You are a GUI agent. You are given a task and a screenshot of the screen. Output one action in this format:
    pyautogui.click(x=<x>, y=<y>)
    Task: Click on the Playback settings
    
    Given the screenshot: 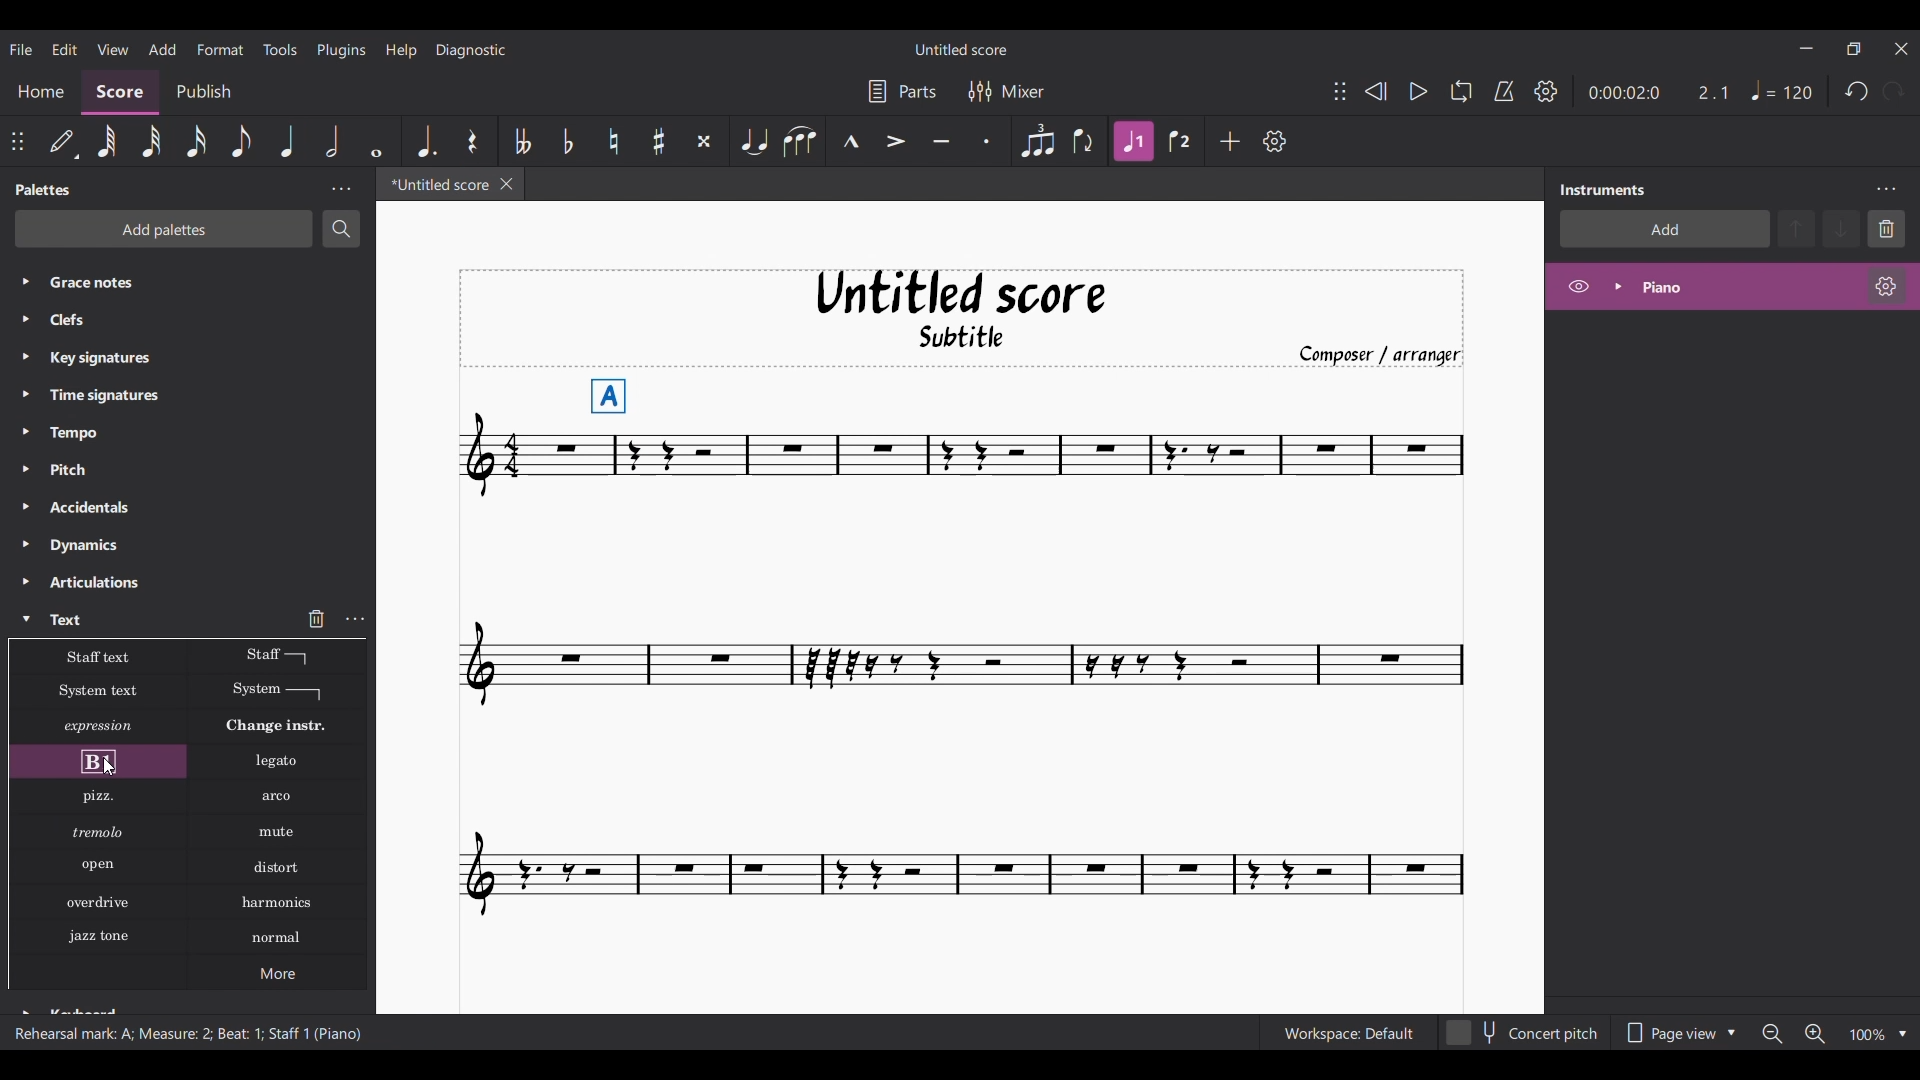 What is the action you would take?
    pyautogui.click(x=1546, y=90)
    